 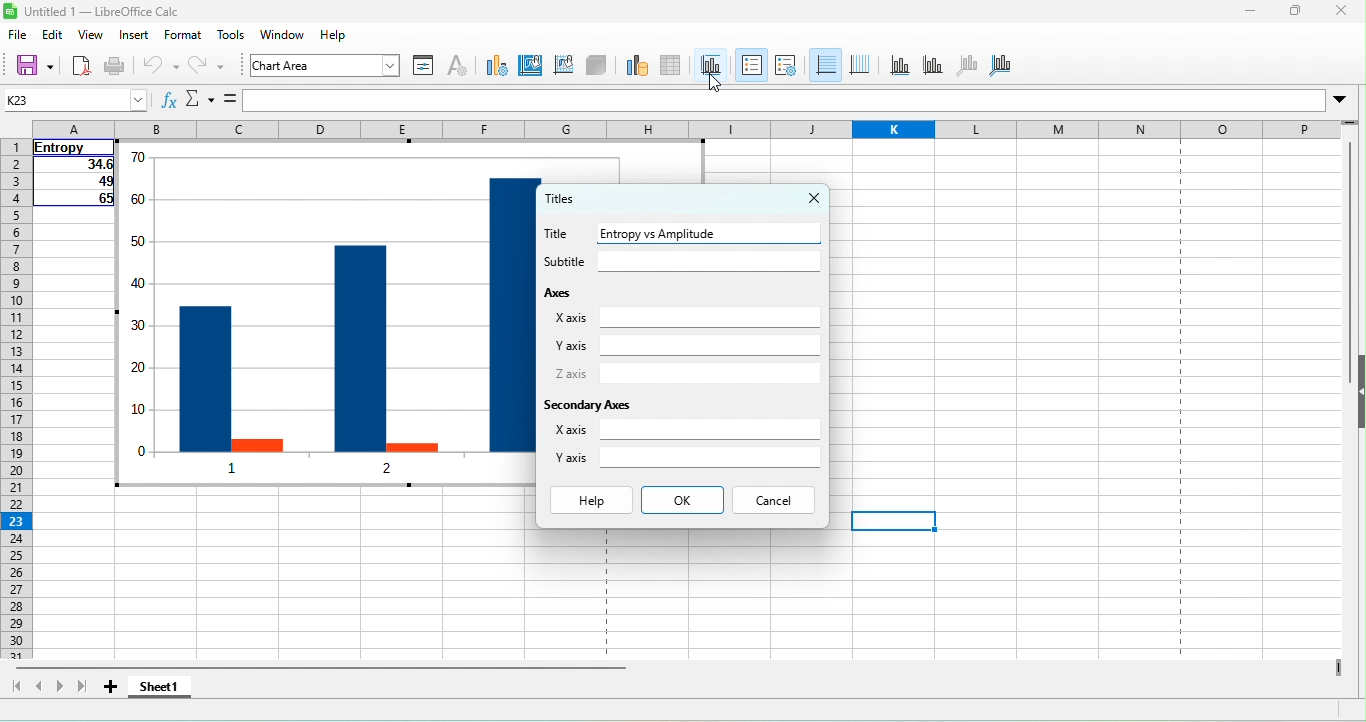 I want to click on view, so click(x=91, y=36).